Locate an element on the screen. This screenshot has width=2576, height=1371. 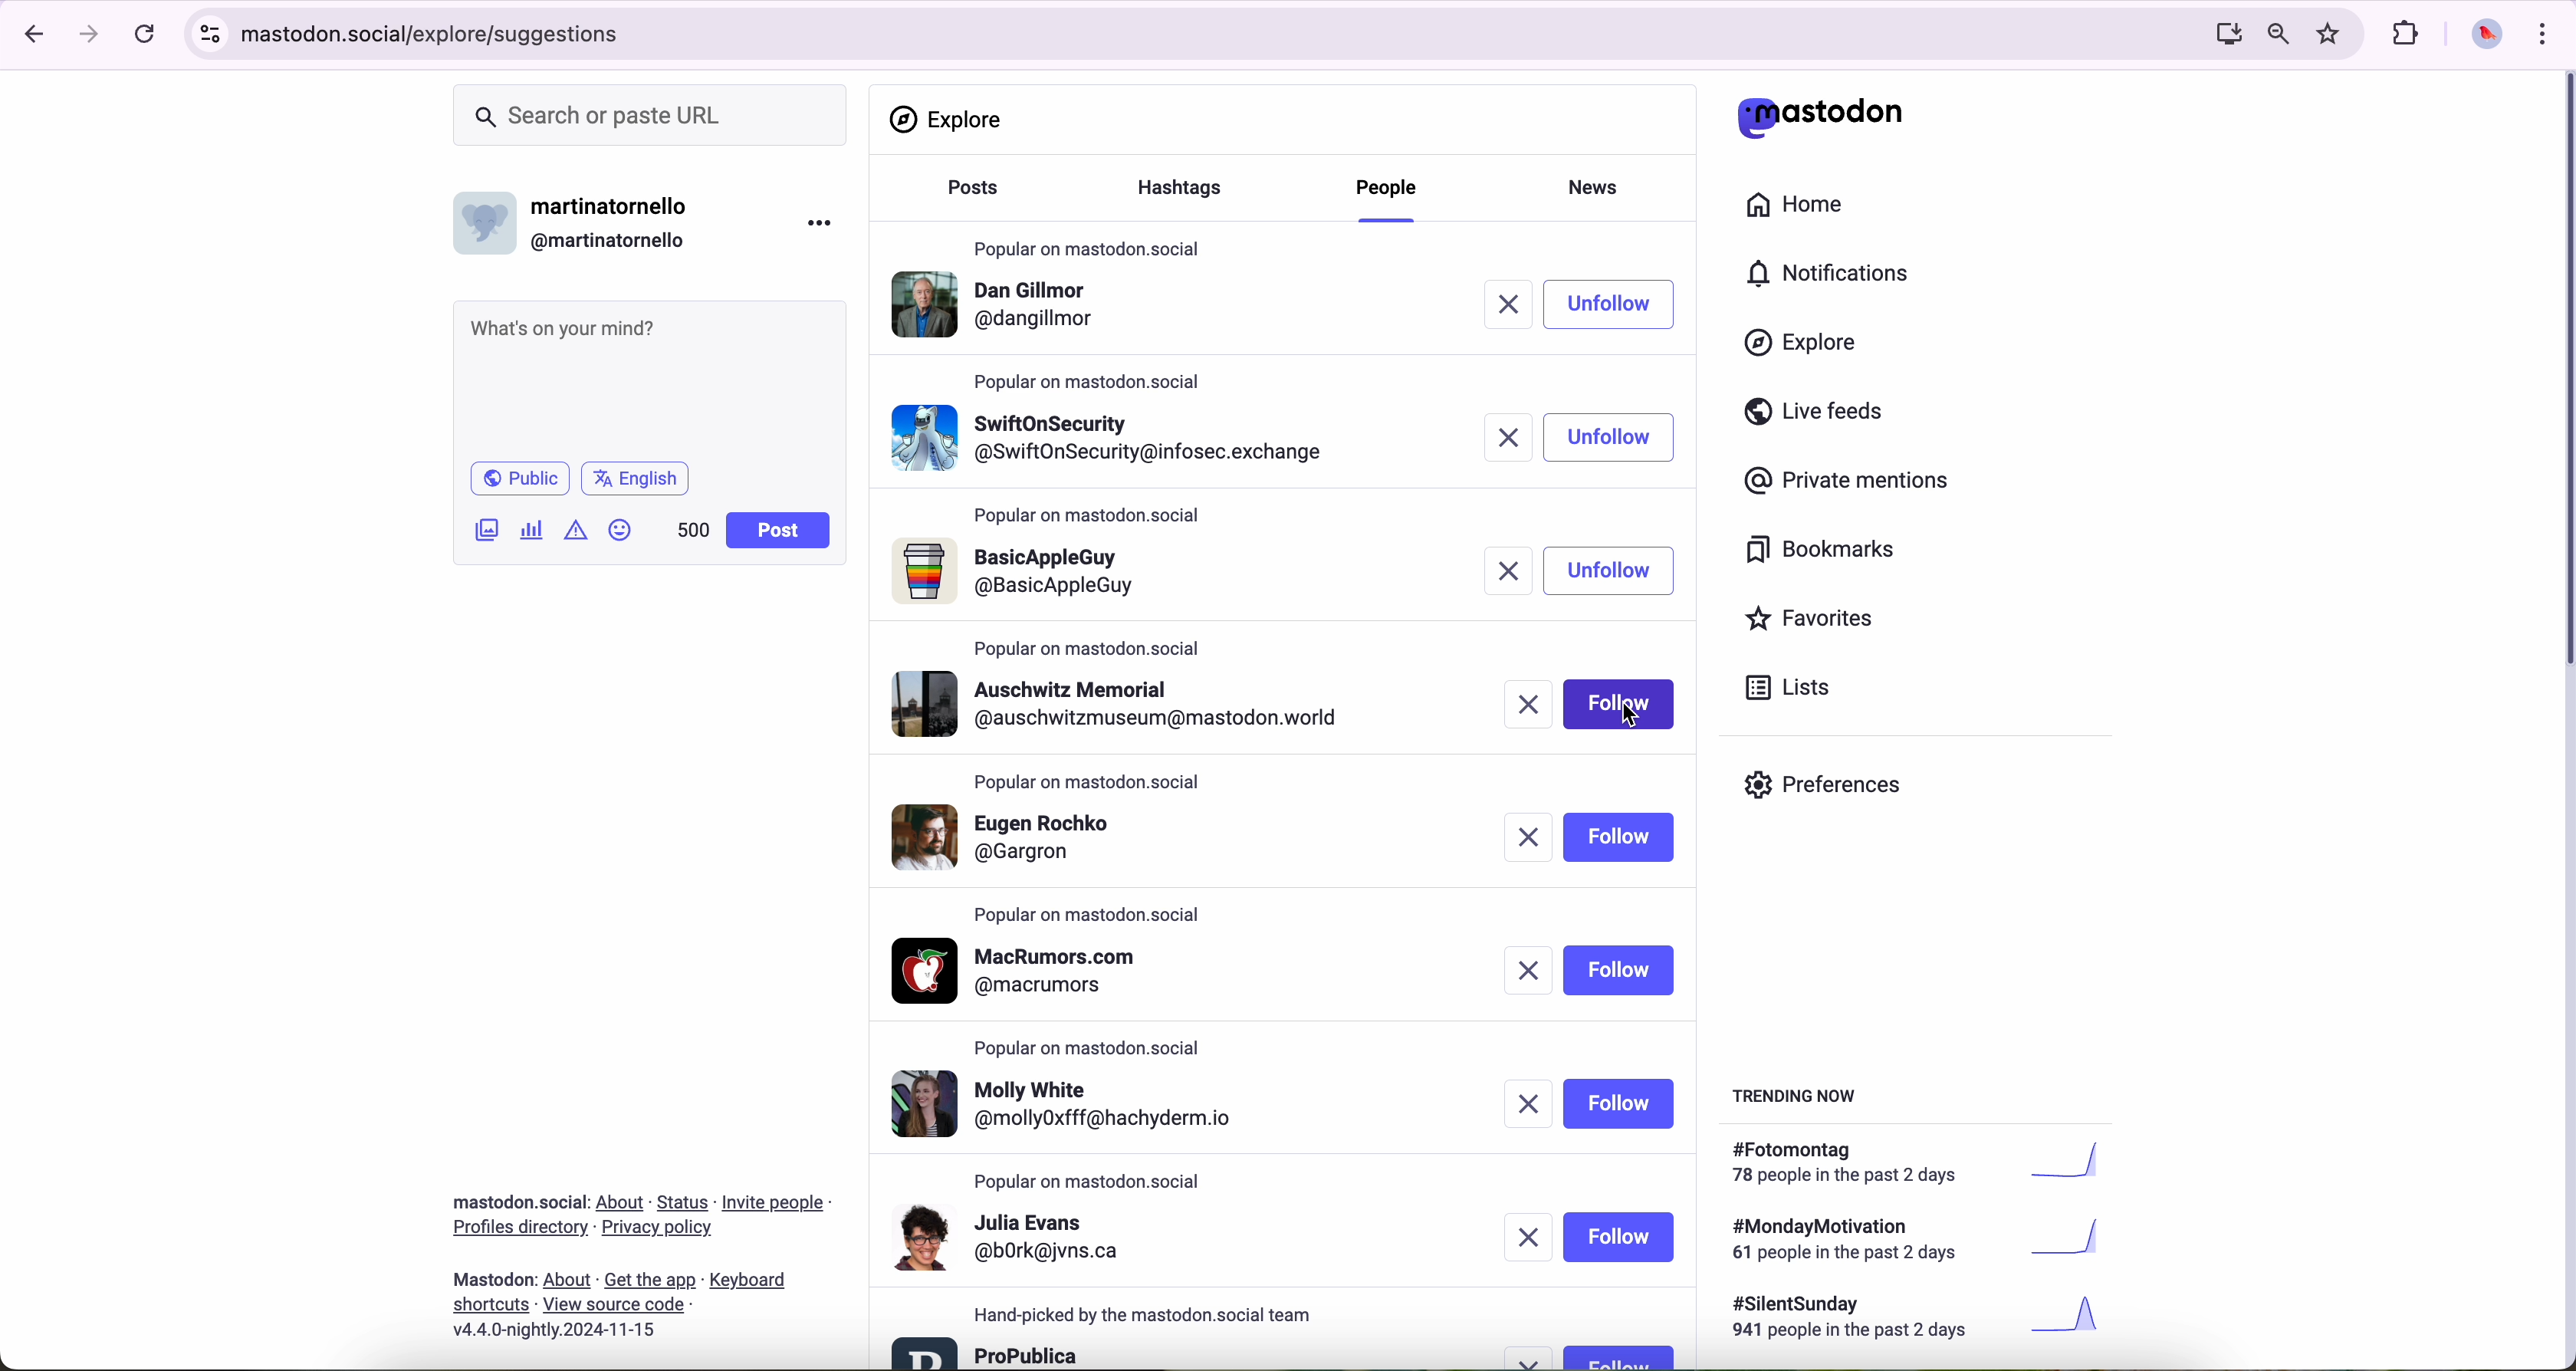
profile is located at coordinates (1029, 971).